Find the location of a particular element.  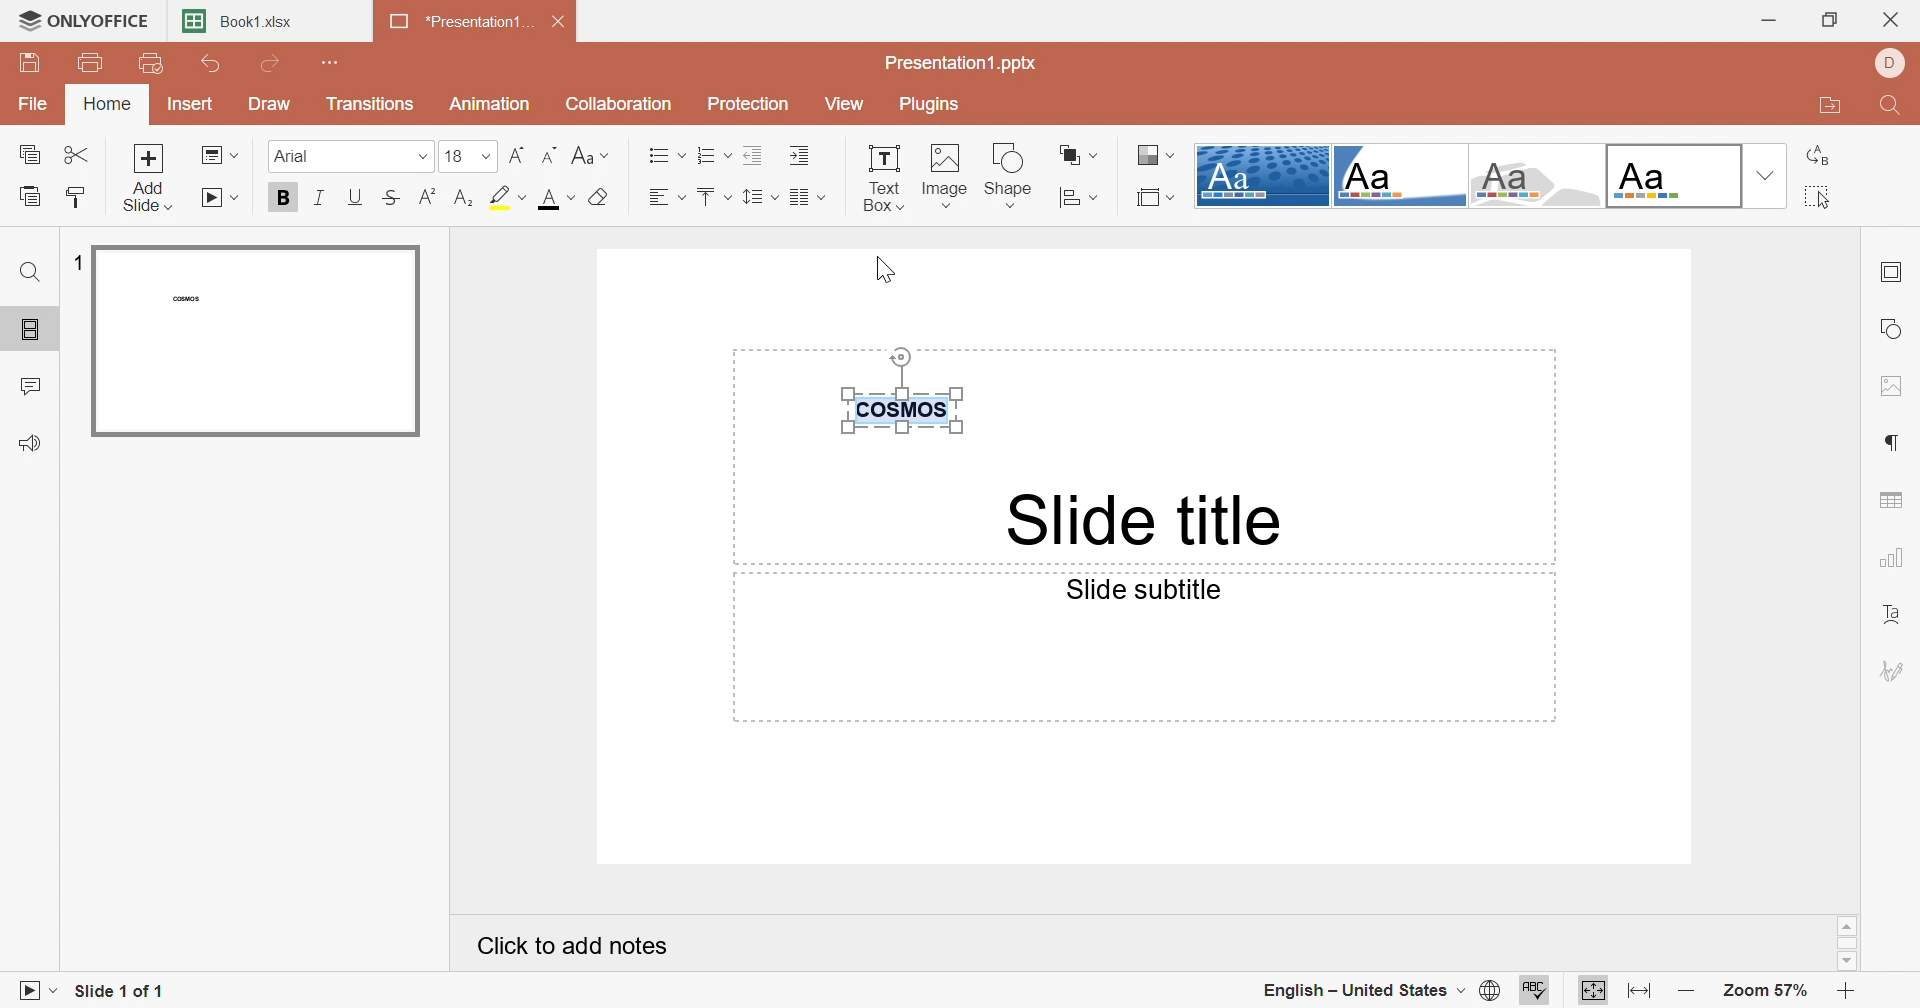

Change case is located at coordinates (588, 156).